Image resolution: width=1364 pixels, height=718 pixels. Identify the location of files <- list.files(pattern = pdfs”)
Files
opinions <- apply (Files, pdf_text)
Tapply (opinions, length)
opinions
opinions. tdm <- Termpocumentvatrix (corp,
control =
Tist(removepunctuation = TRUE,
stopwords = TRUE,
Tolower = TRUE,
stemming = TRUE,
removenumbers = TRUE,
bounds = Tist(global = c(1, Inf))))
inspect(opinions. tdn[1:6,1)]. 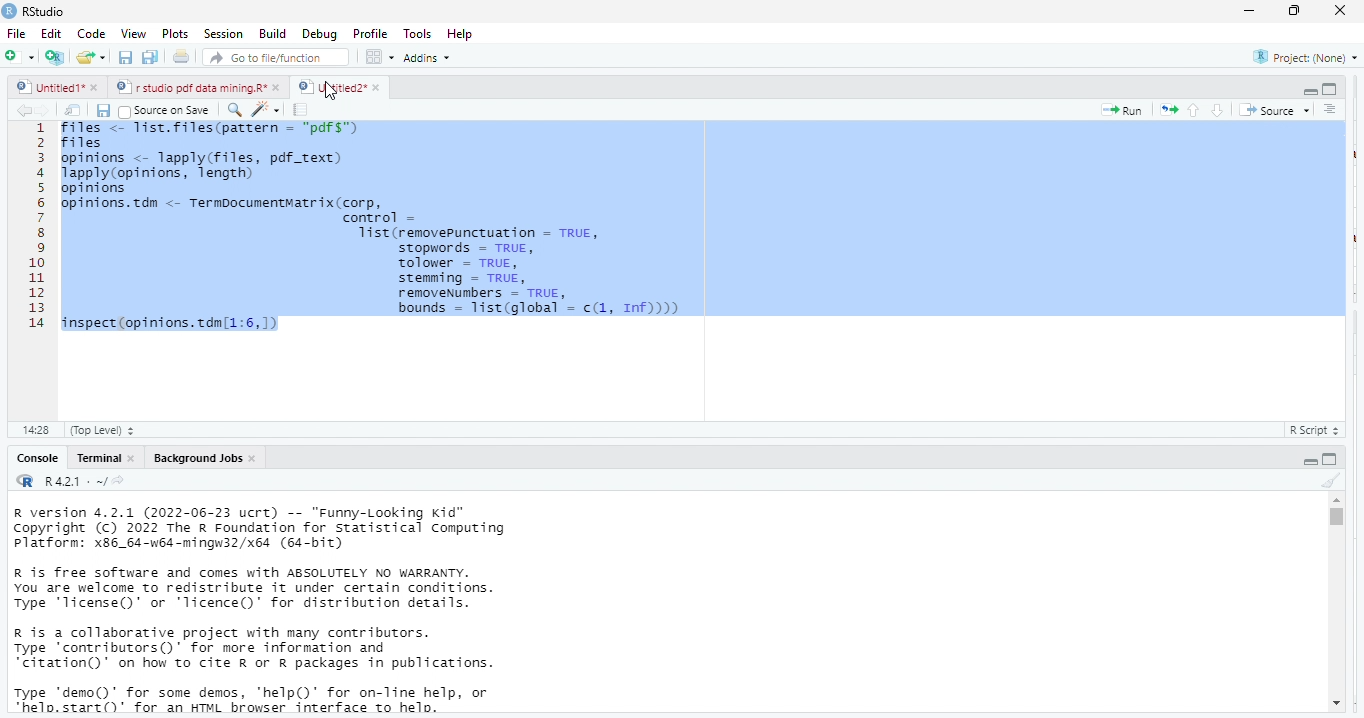
(701, 227).